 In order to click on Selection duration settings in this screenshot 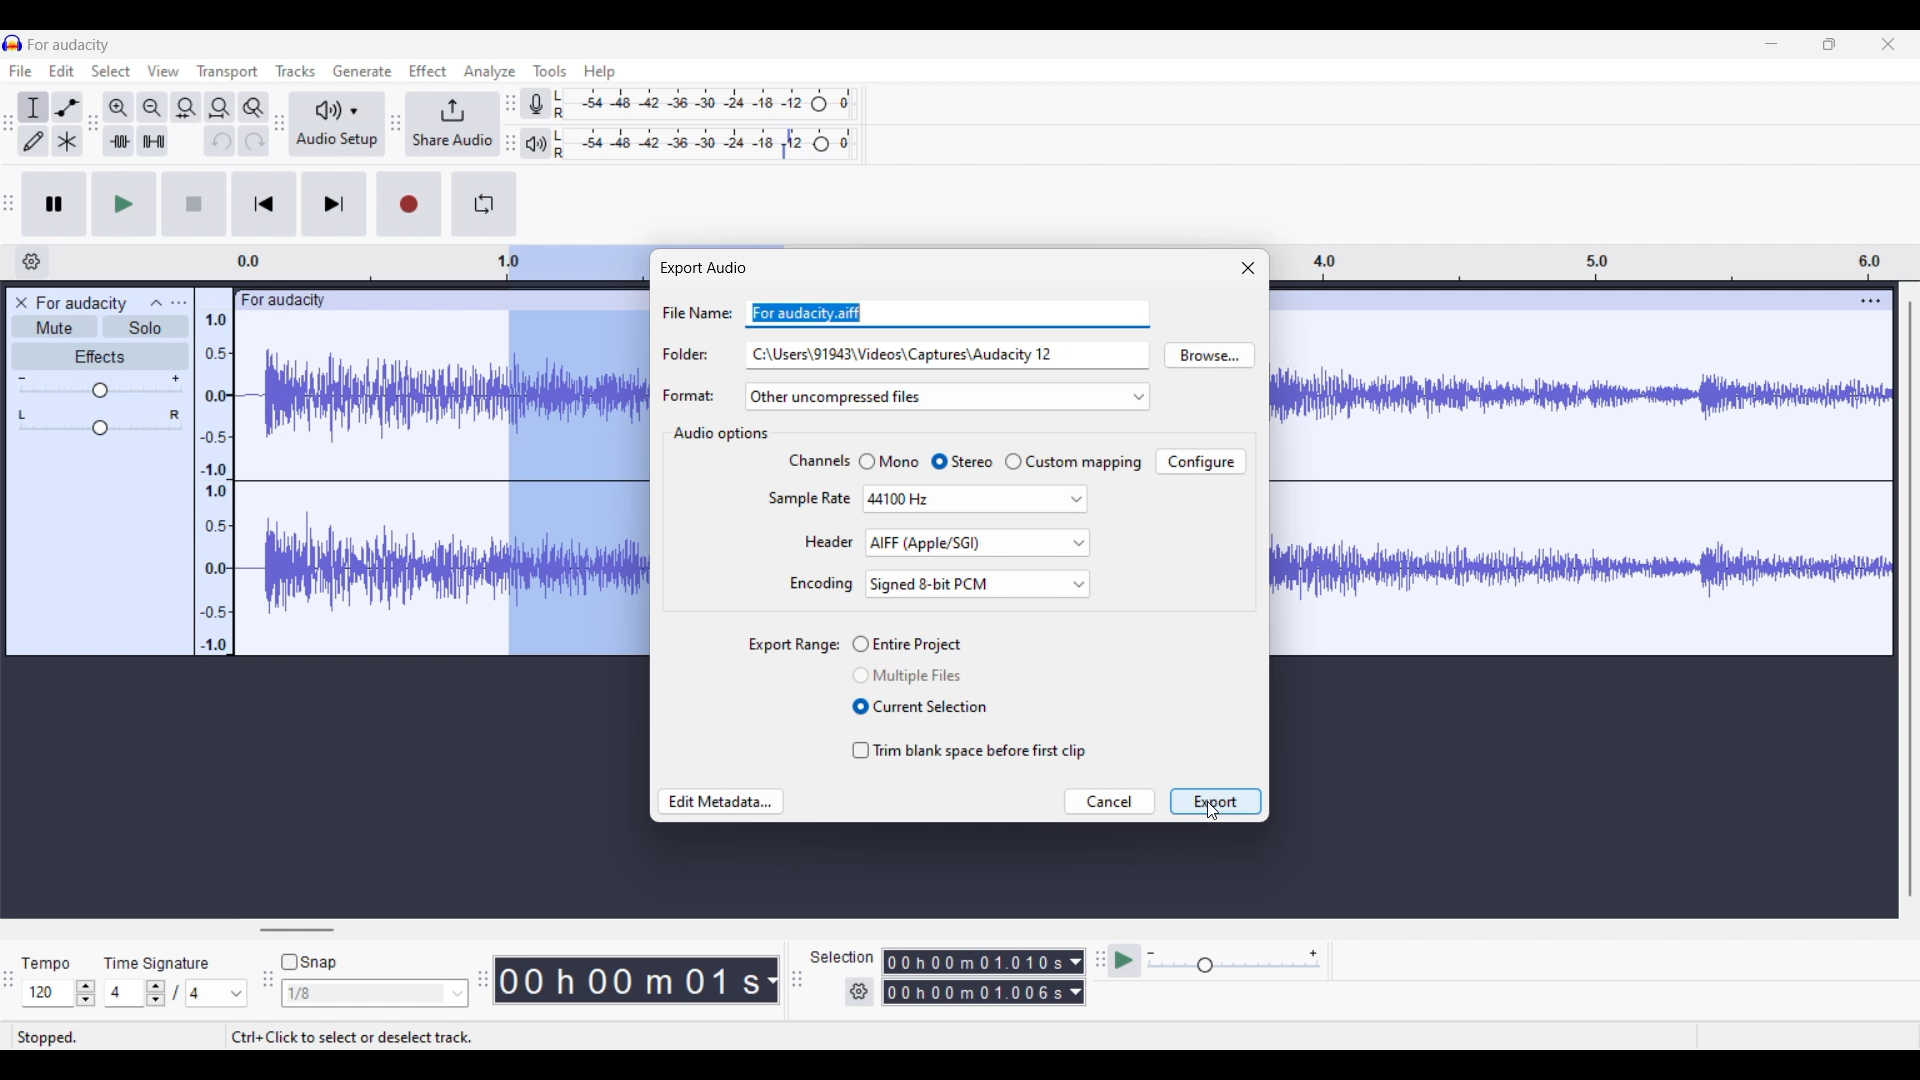, I will do `click(858, 992)`.